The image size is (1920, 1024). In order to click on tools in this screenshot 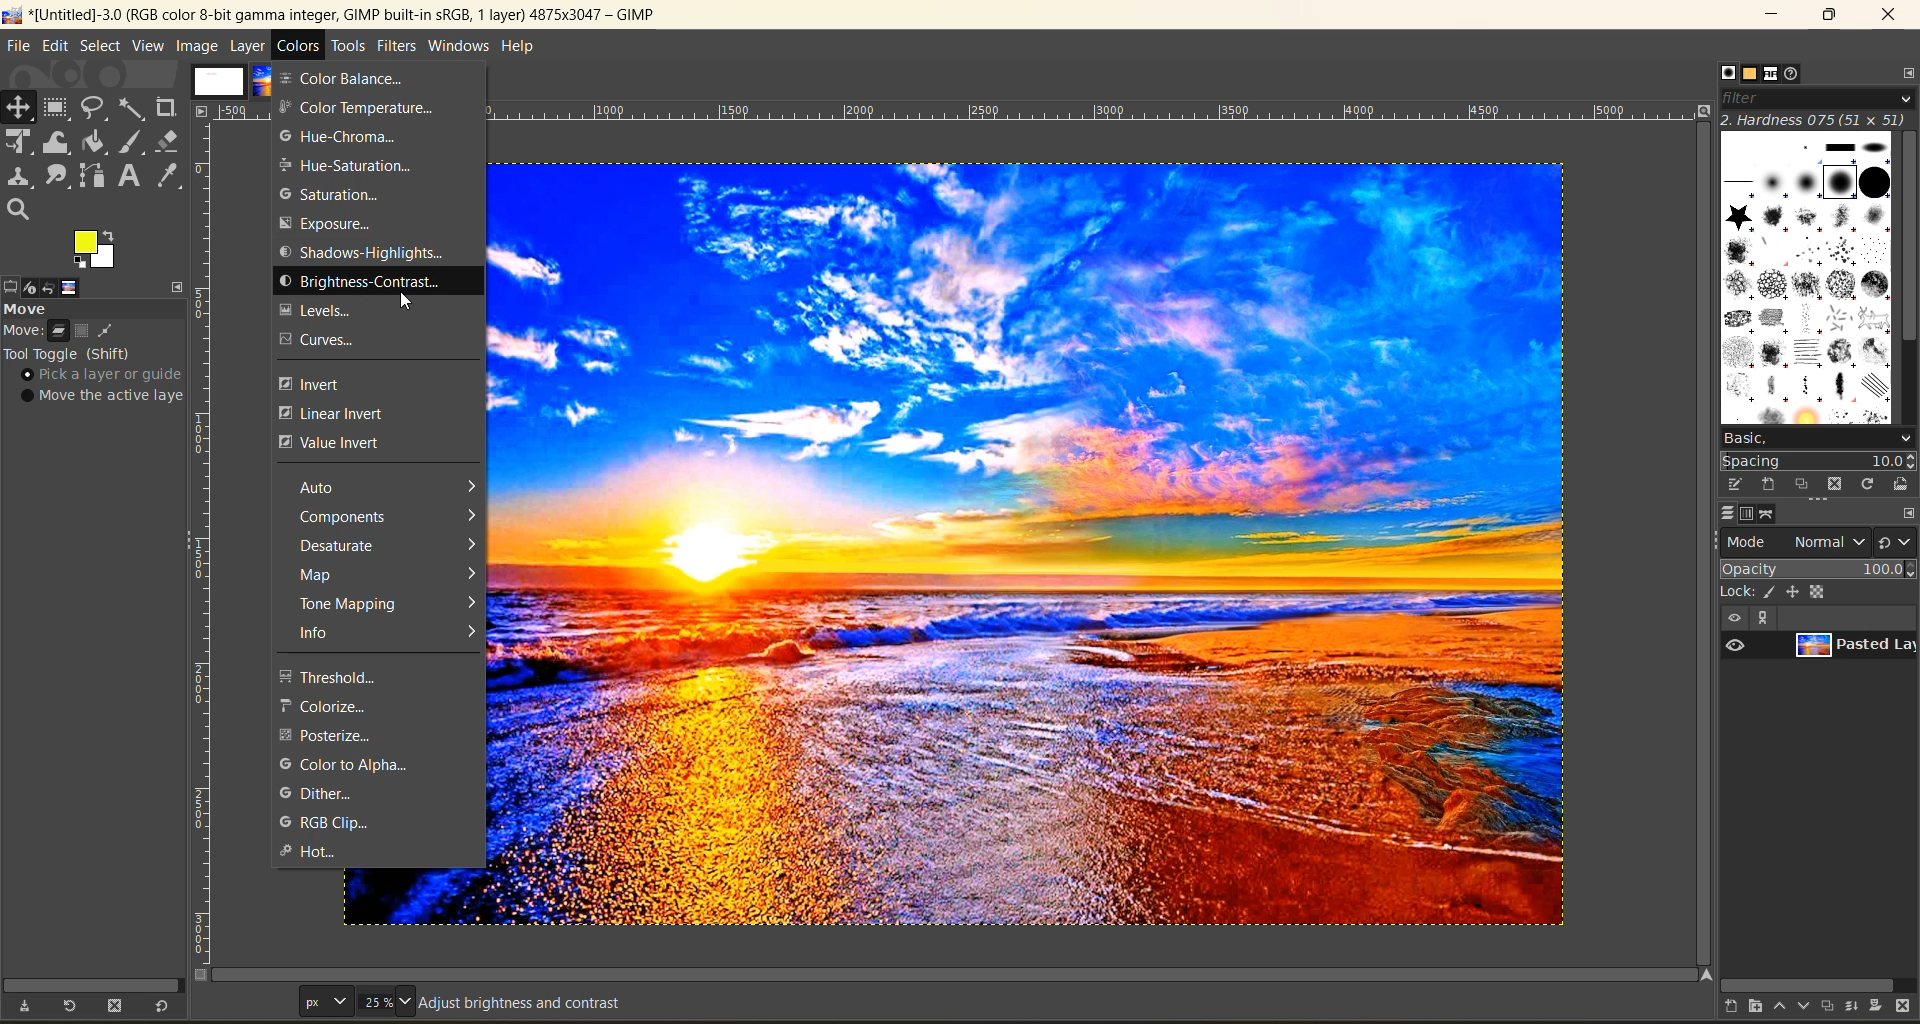, I will do `click(347, 48)`.